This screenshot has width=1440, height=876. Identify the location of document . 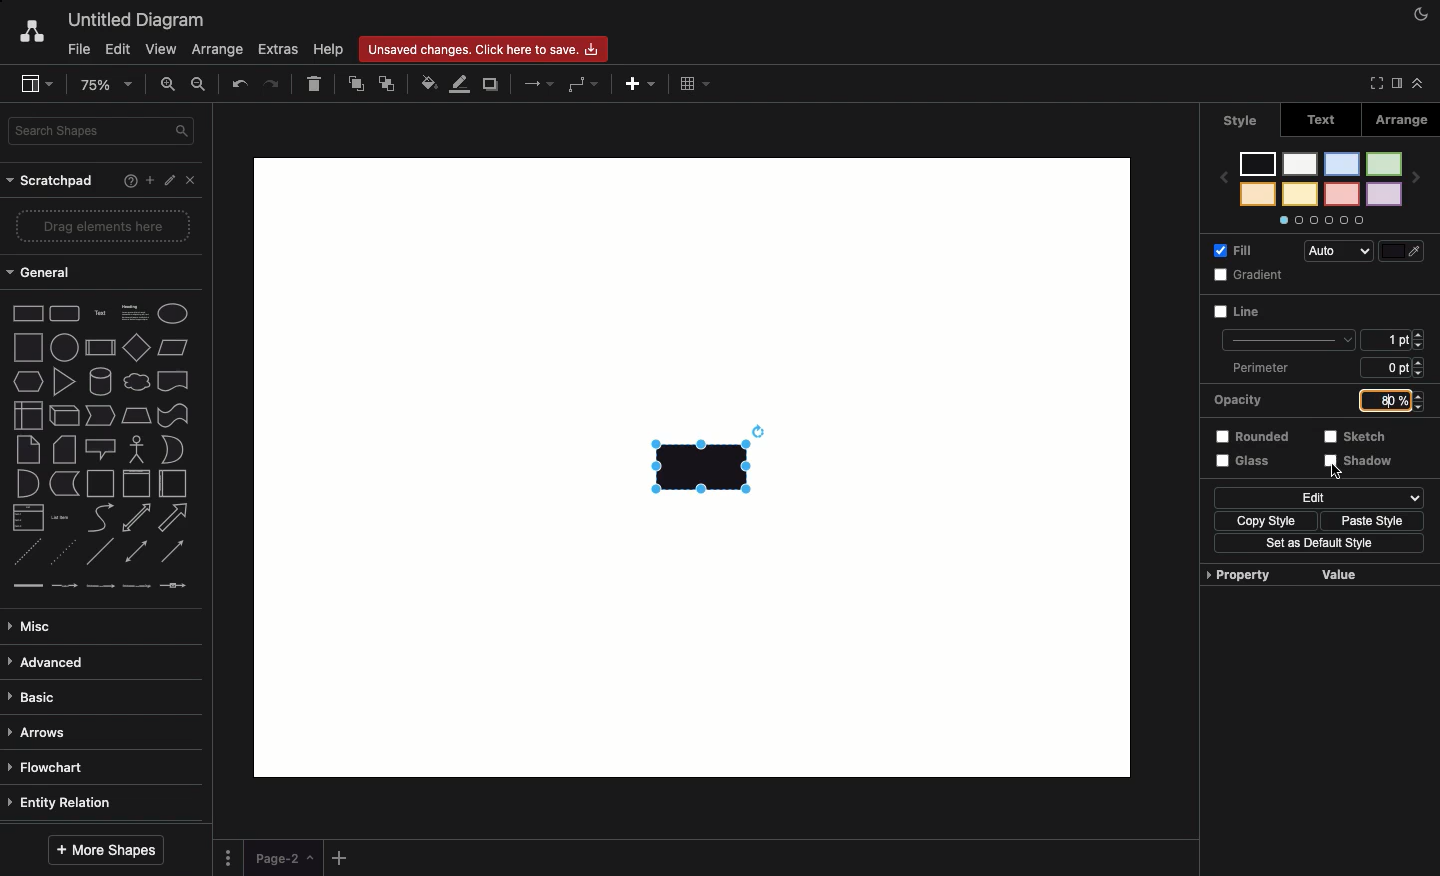
(173, 381).